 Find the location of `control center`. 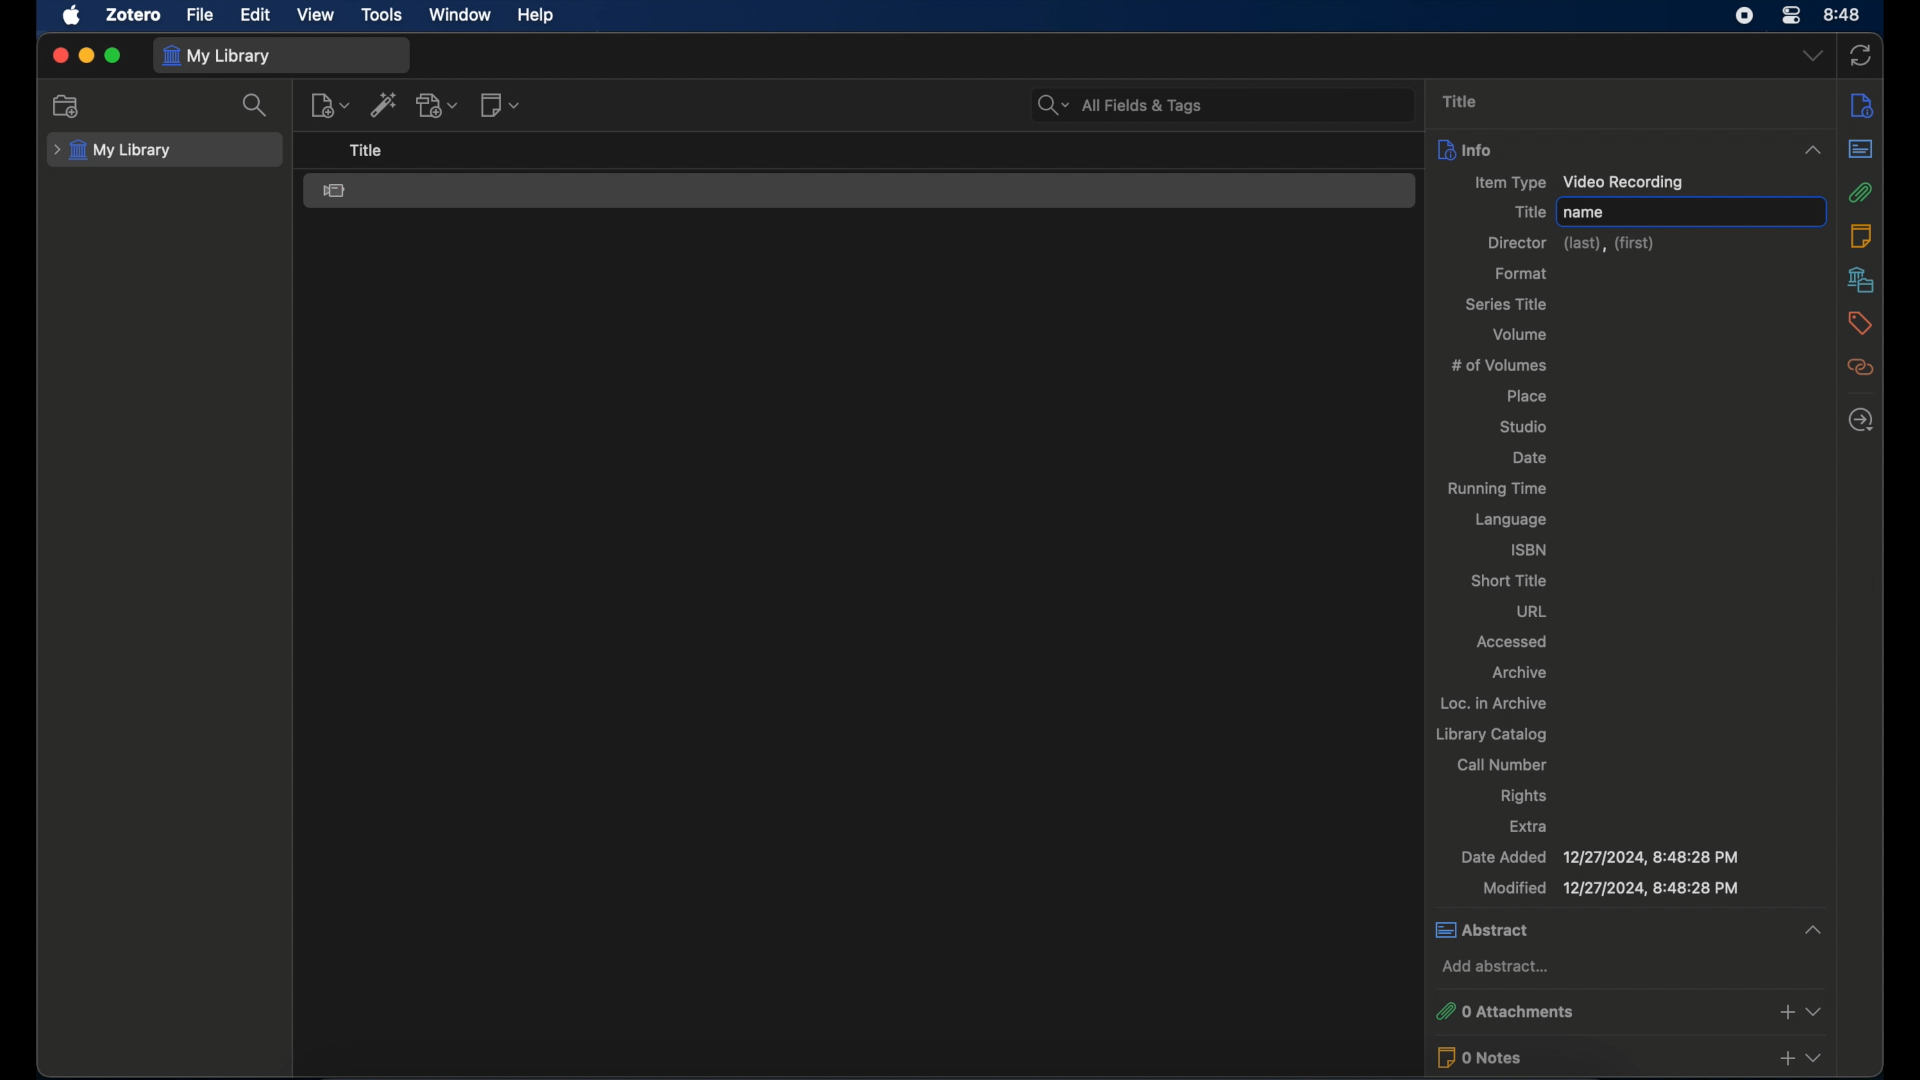

control center is located at coordinates (1792, 16).